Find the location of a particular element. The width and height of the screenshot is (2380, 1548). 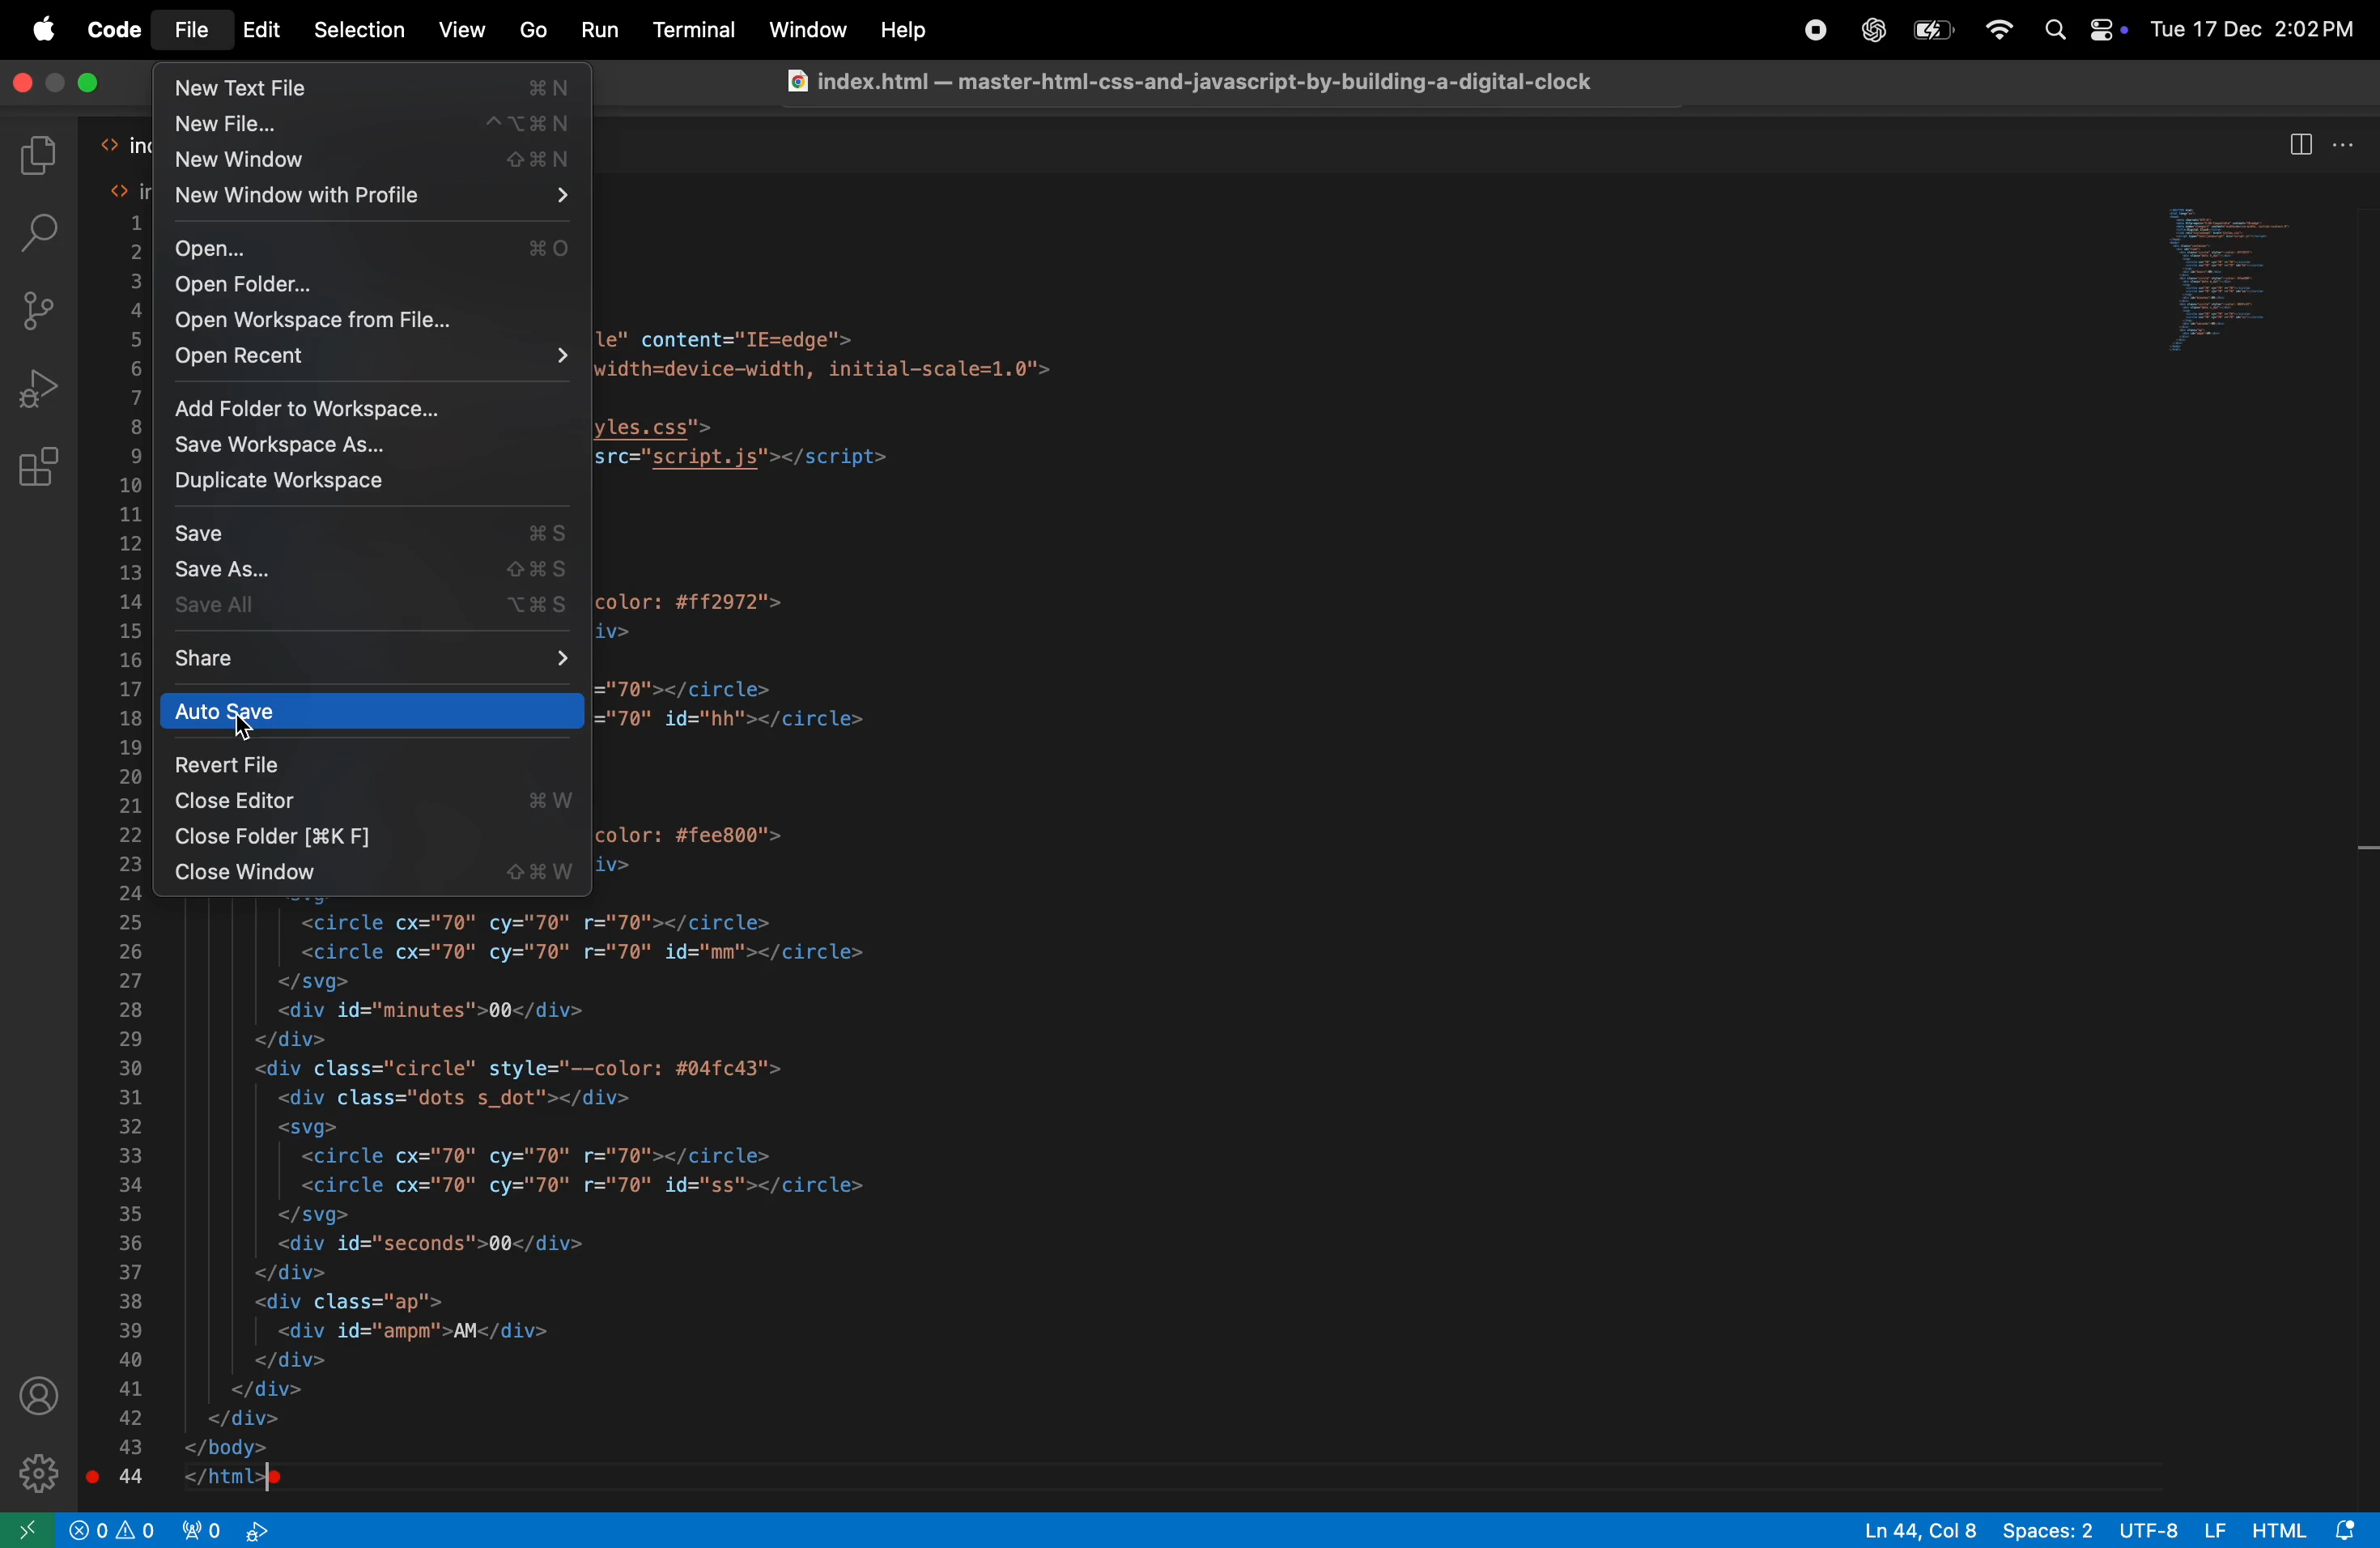

save workspace is located at coordinates (375, 447).